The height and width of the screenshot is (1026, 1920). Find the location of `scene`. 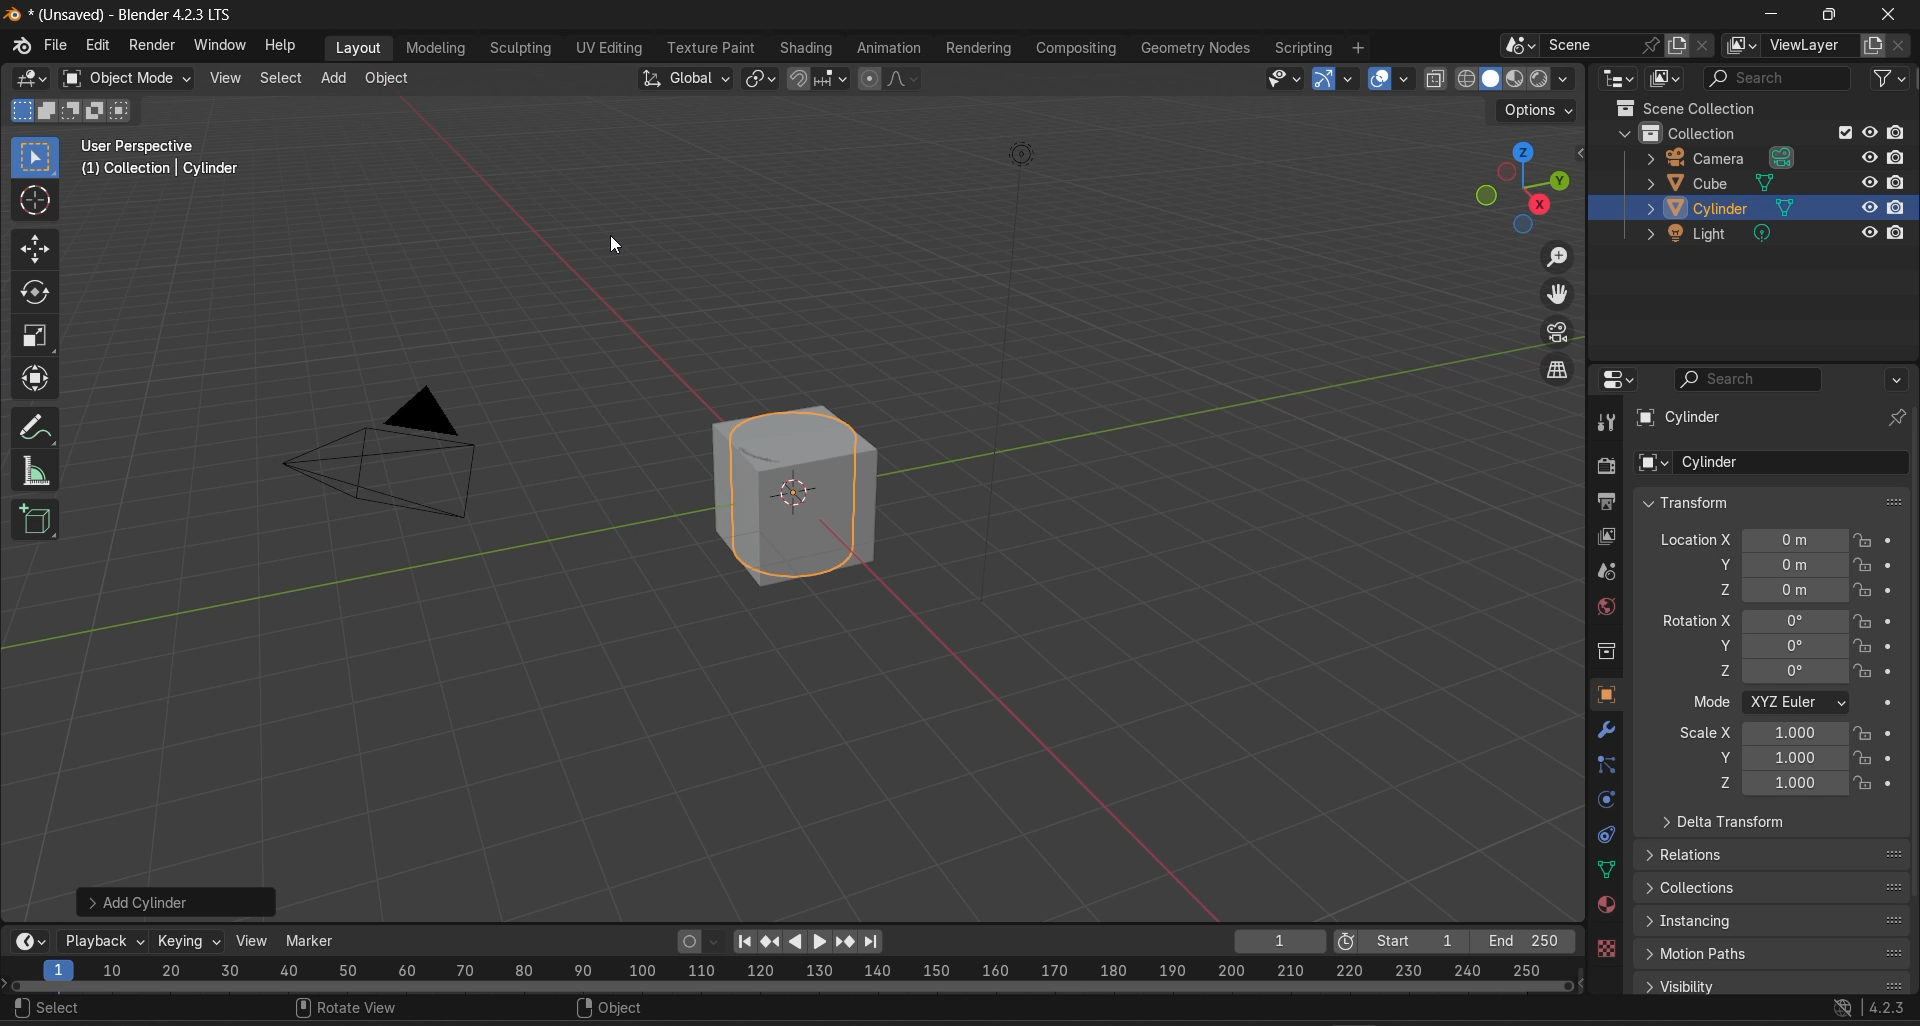

scene is located at coordinates (1608, 572).